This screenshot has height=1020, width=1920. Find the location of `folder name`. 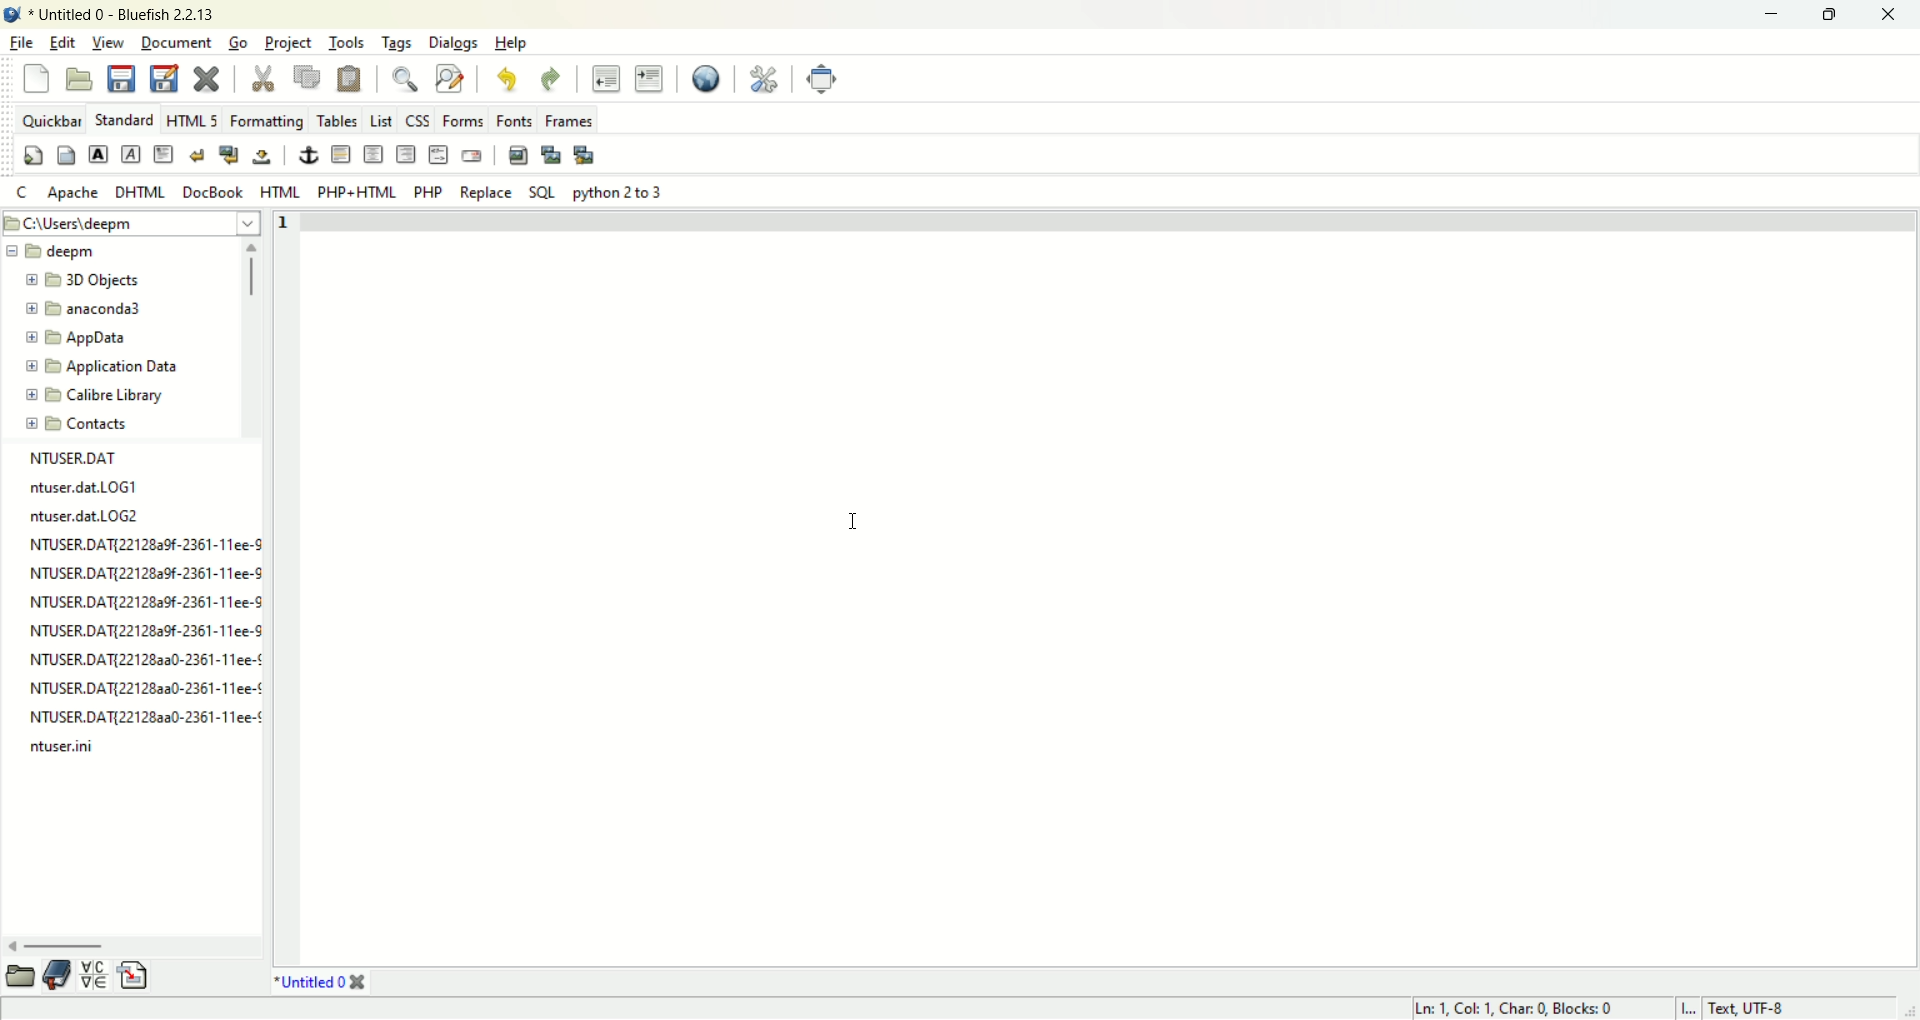

folder name is located at coordinates (103, 365).